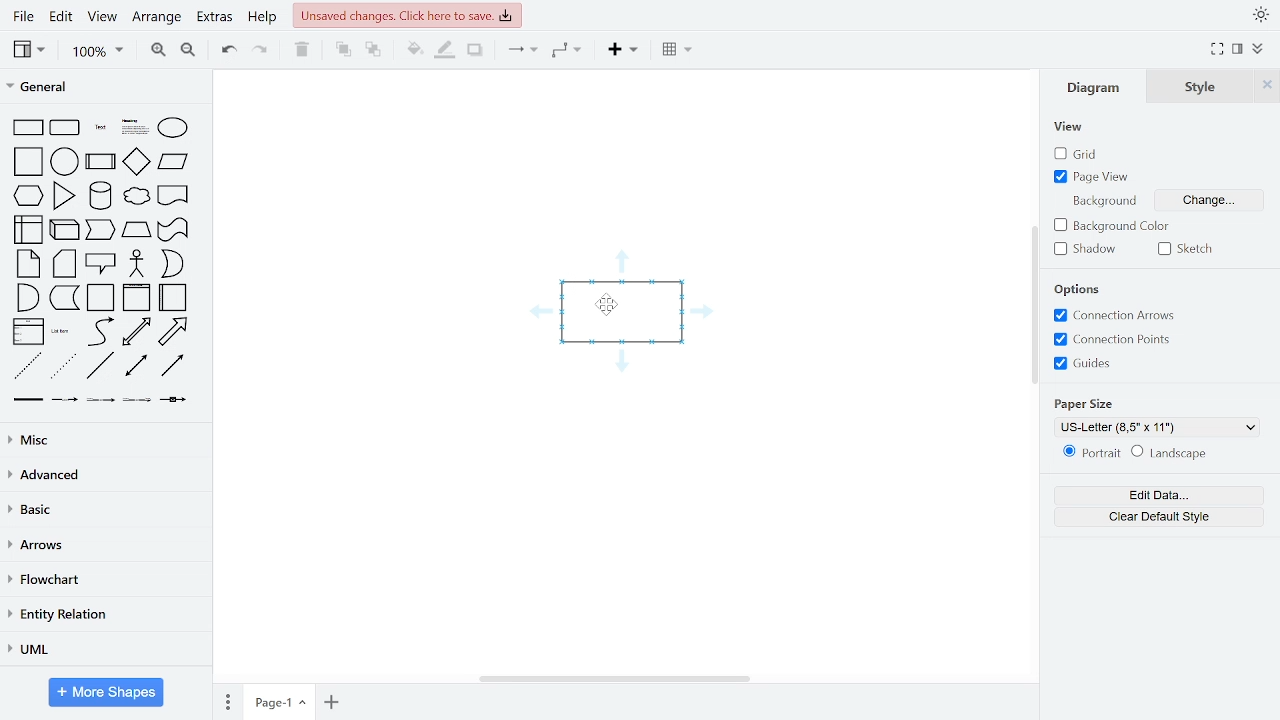 The image size is (1280, 720). I want to click on connection arrows, so click(1114, 314).